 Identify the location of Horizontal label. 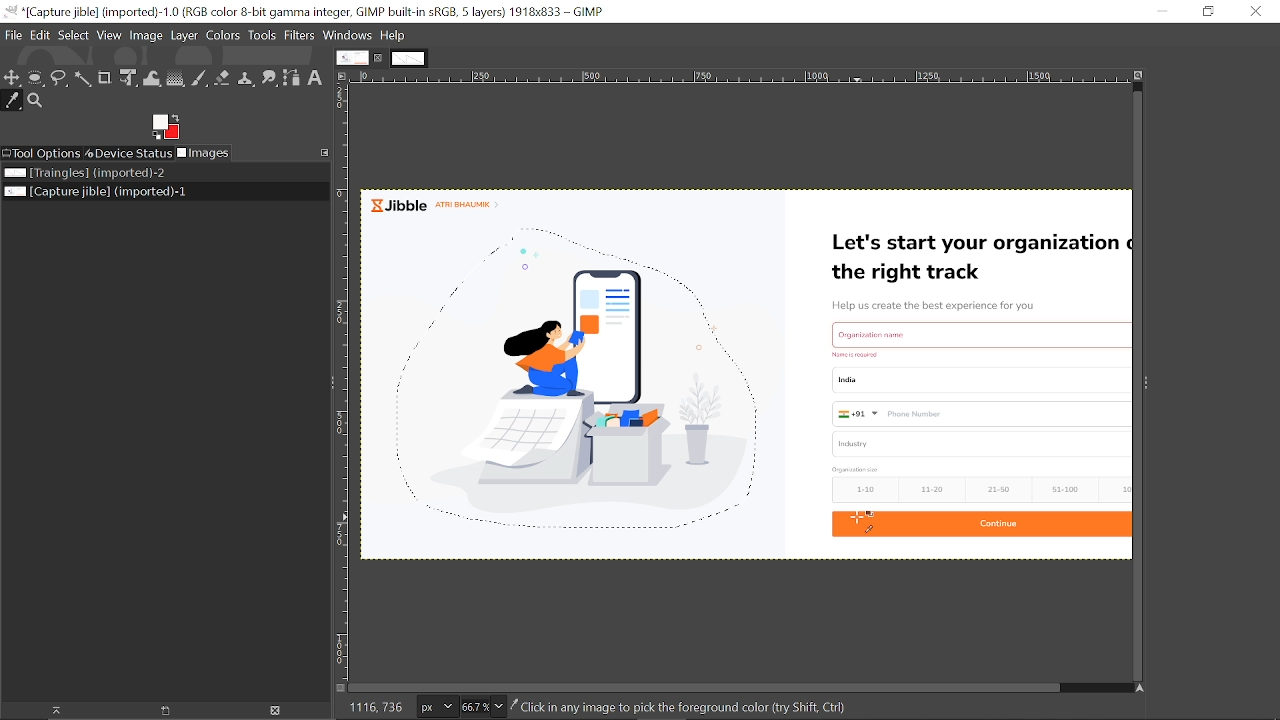
(737, 77).